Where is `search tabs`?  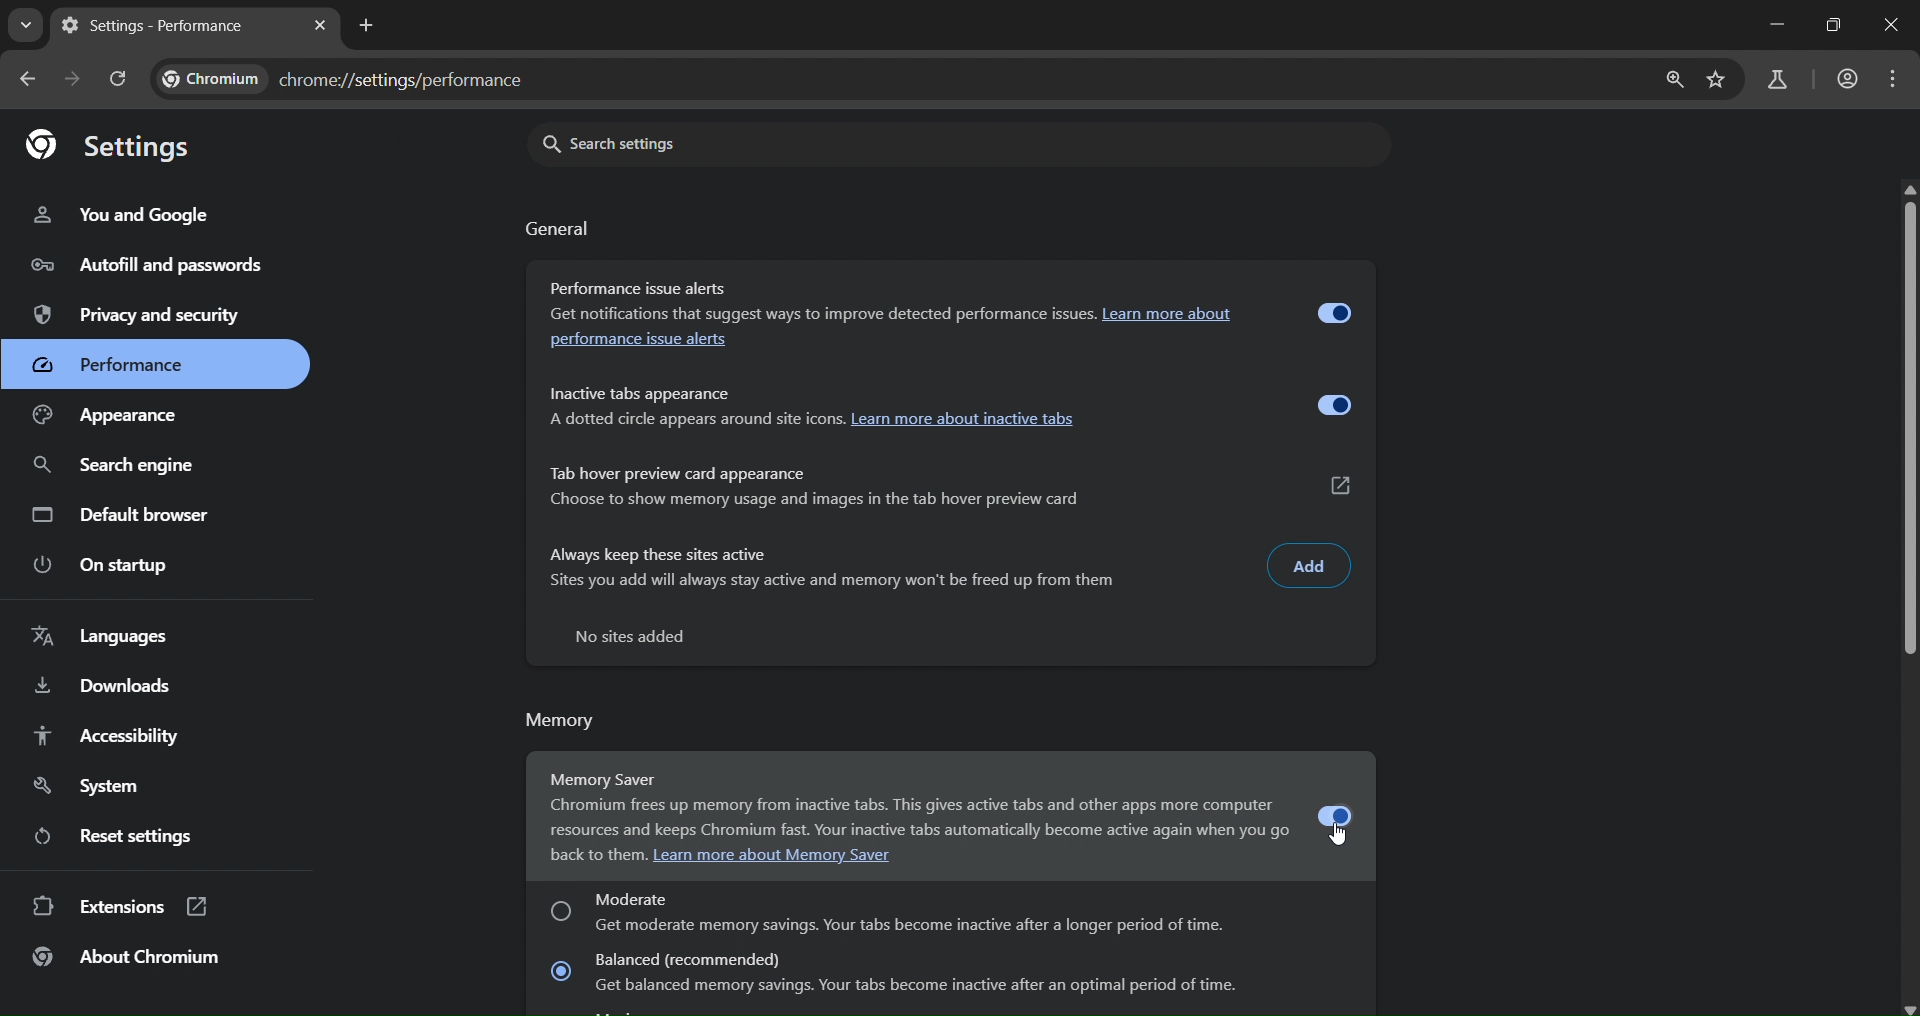
search tabs is located at coordinates (27, 26).